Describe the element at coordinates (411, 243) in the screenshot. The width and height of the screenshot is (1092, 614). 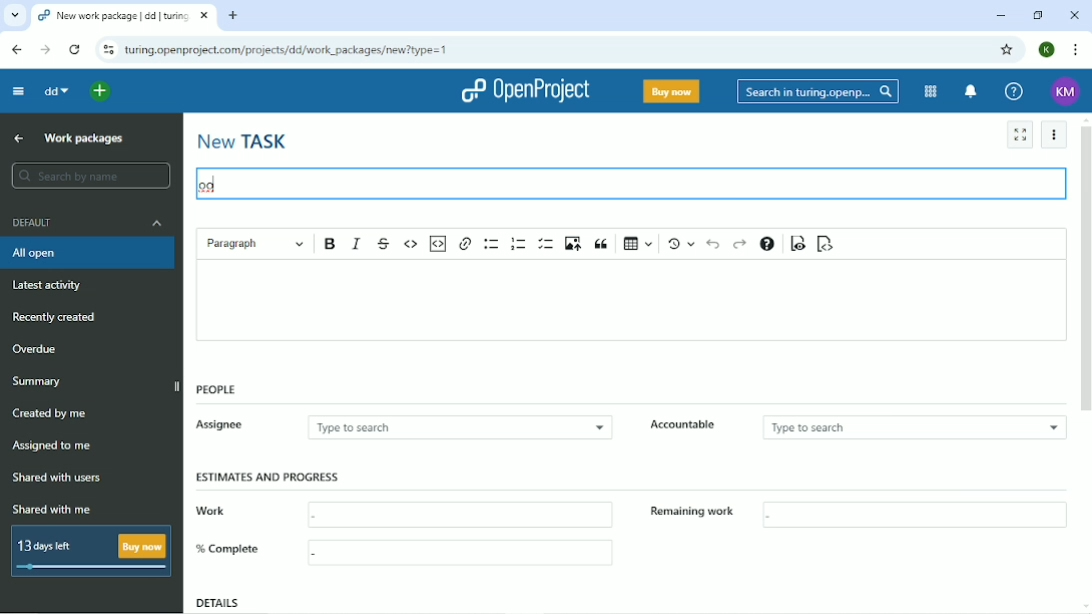
I see `Code` at that location.